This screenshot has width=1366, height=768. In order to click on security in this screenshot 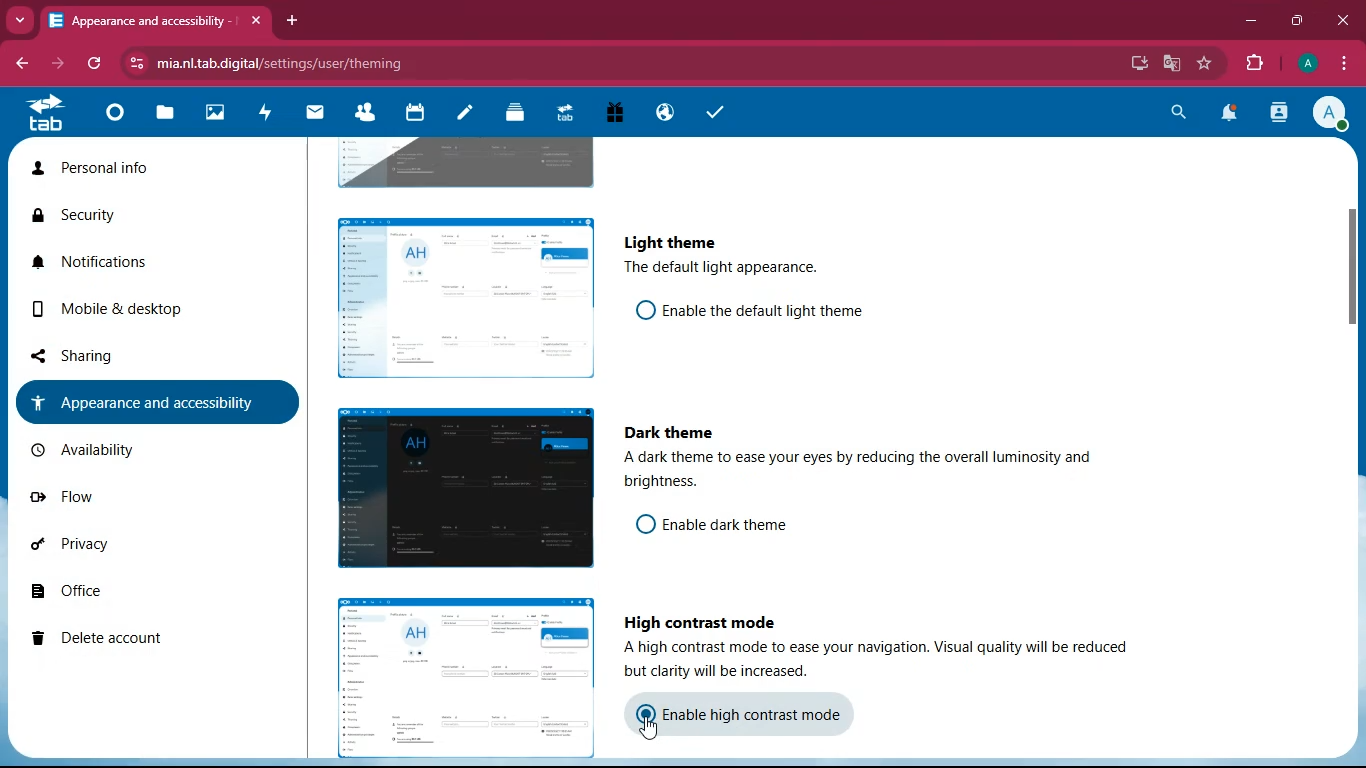, I will do `click(100, 217)`.